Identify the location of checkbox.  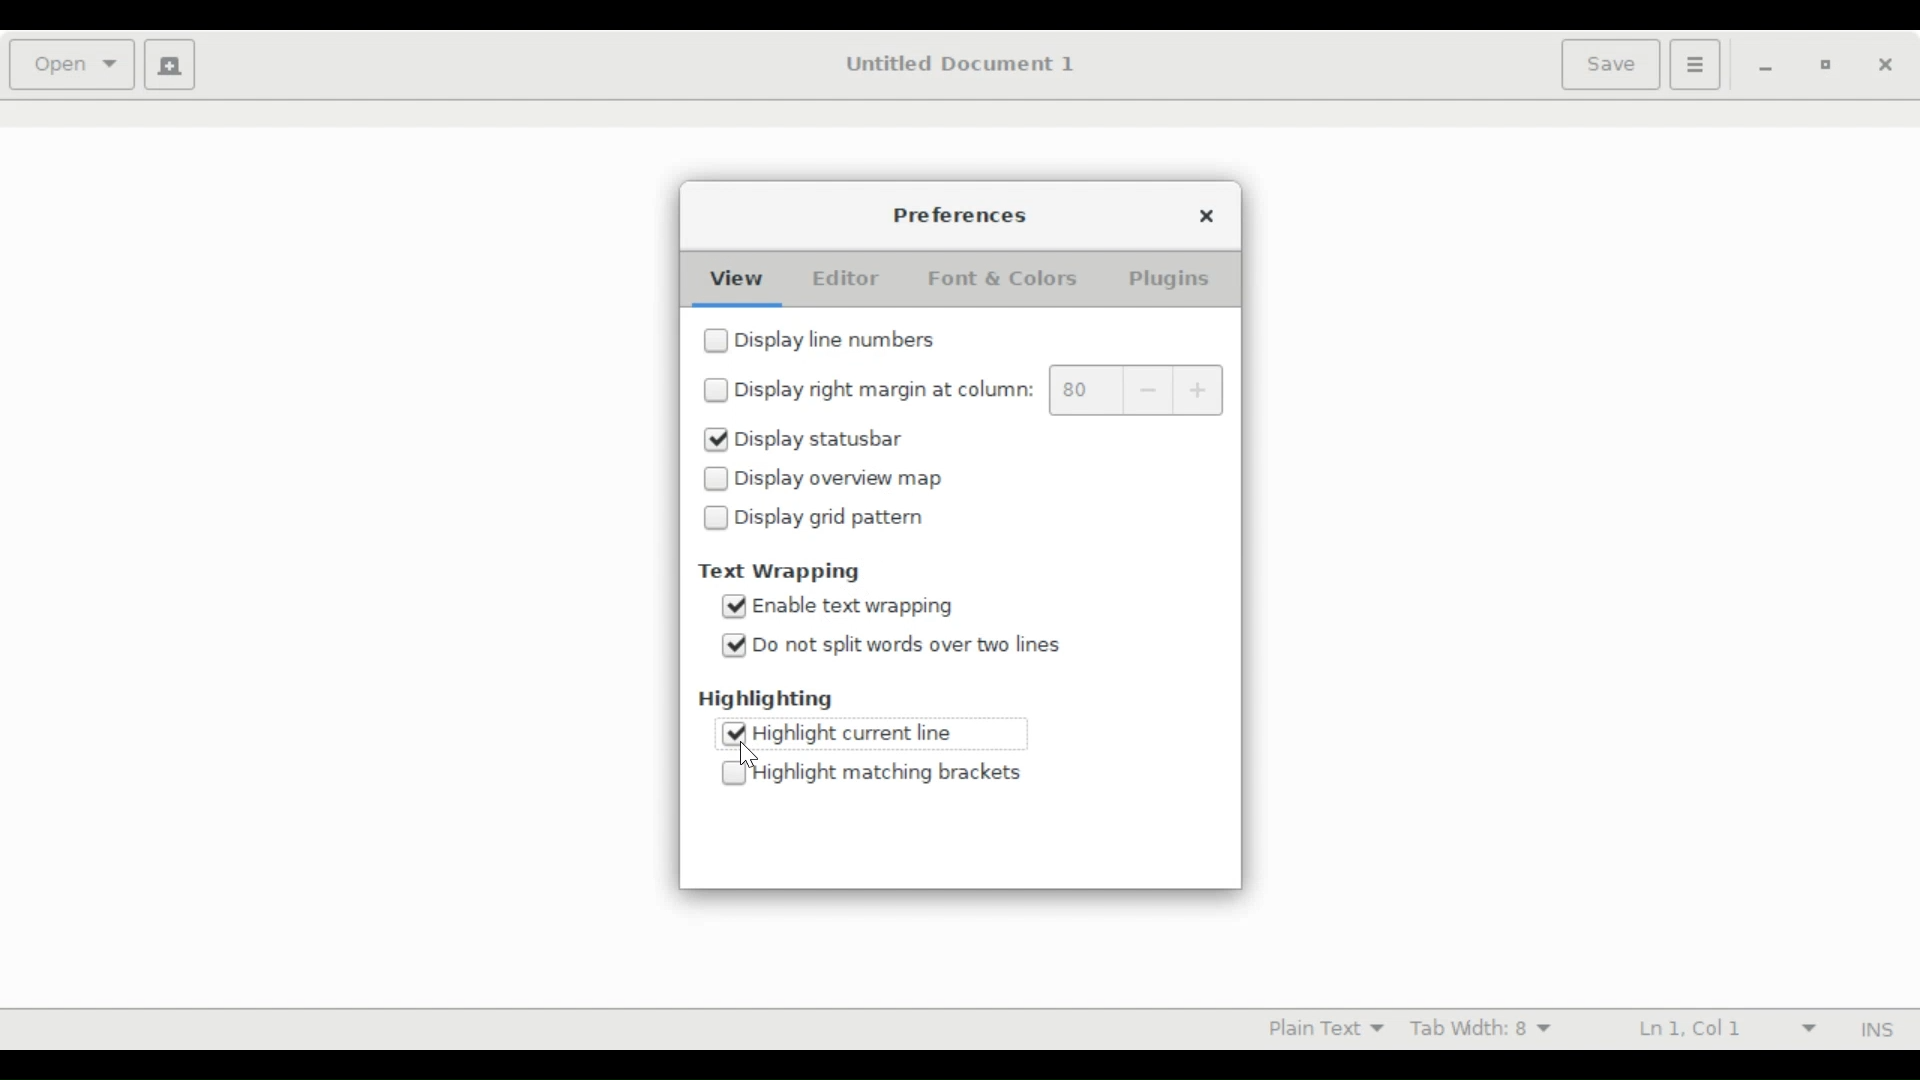
(714, 341).